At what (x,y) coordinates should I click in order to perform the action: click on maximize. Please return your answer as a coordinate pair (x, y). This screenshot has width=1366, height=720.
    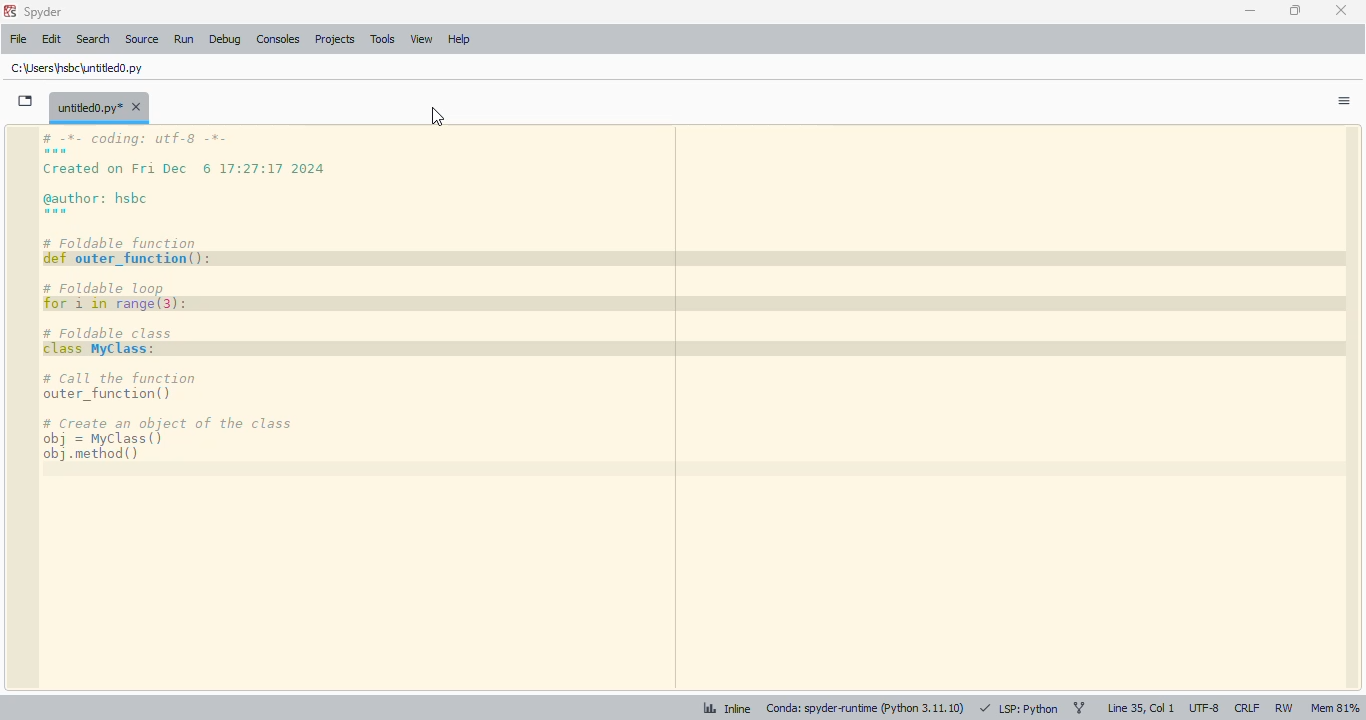
    Looking at the image, I should click on (1297, 10).